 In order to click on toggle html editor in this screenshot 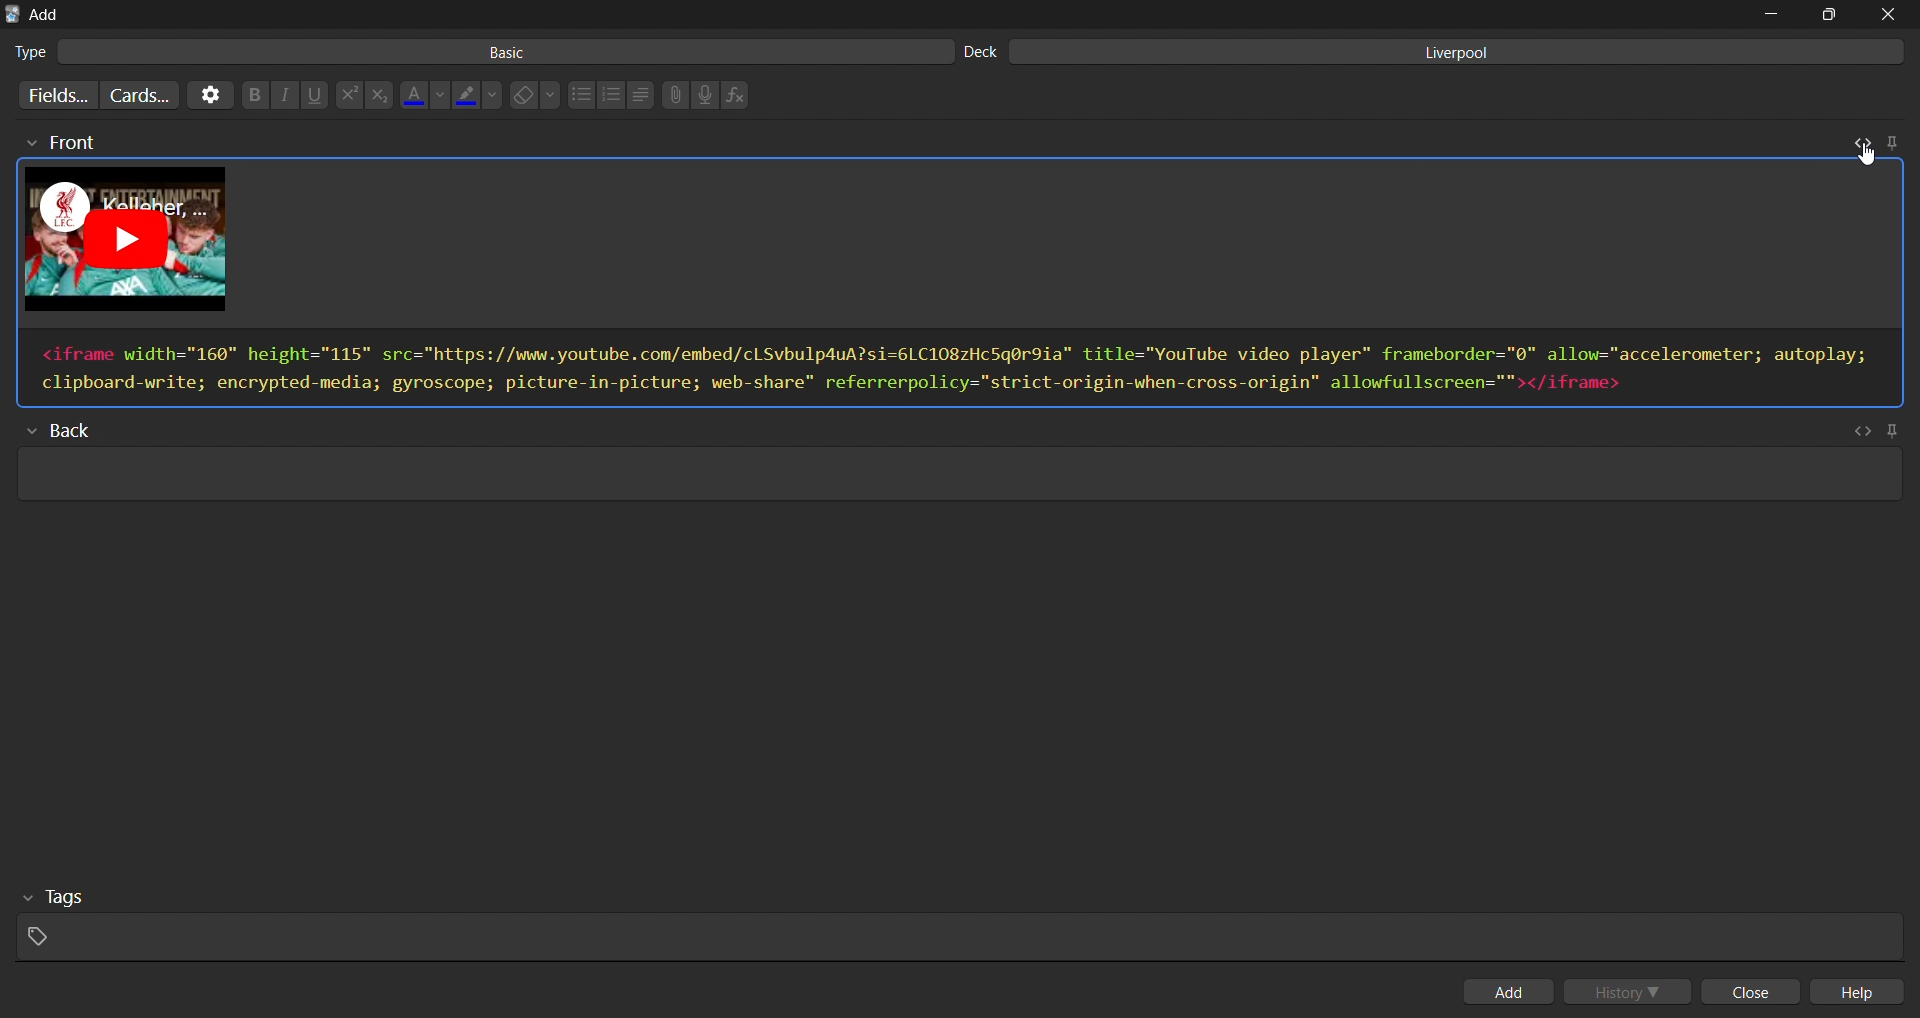, I will do `click(1860, 430)`.